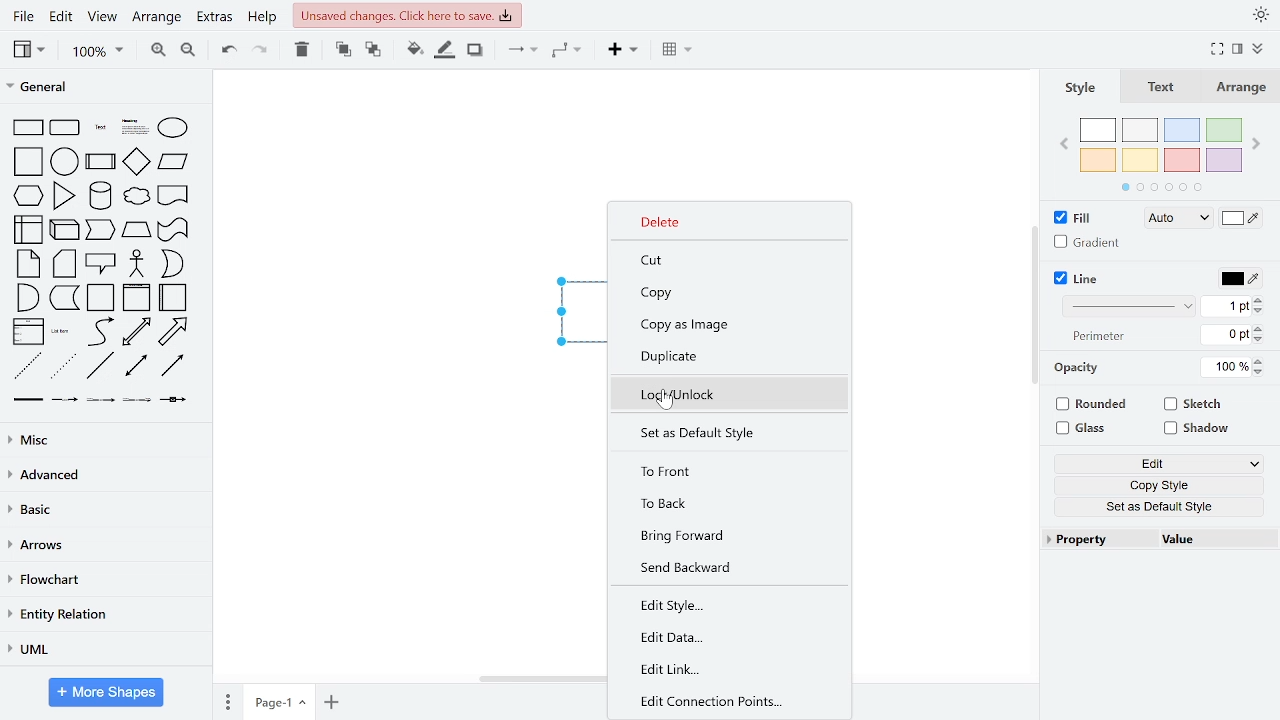 The image size is (1280, 720). What do you see at coordinates (136, 333) in the screenshot?
I see `bidirectional arrow` at bounding box center [136, 333].